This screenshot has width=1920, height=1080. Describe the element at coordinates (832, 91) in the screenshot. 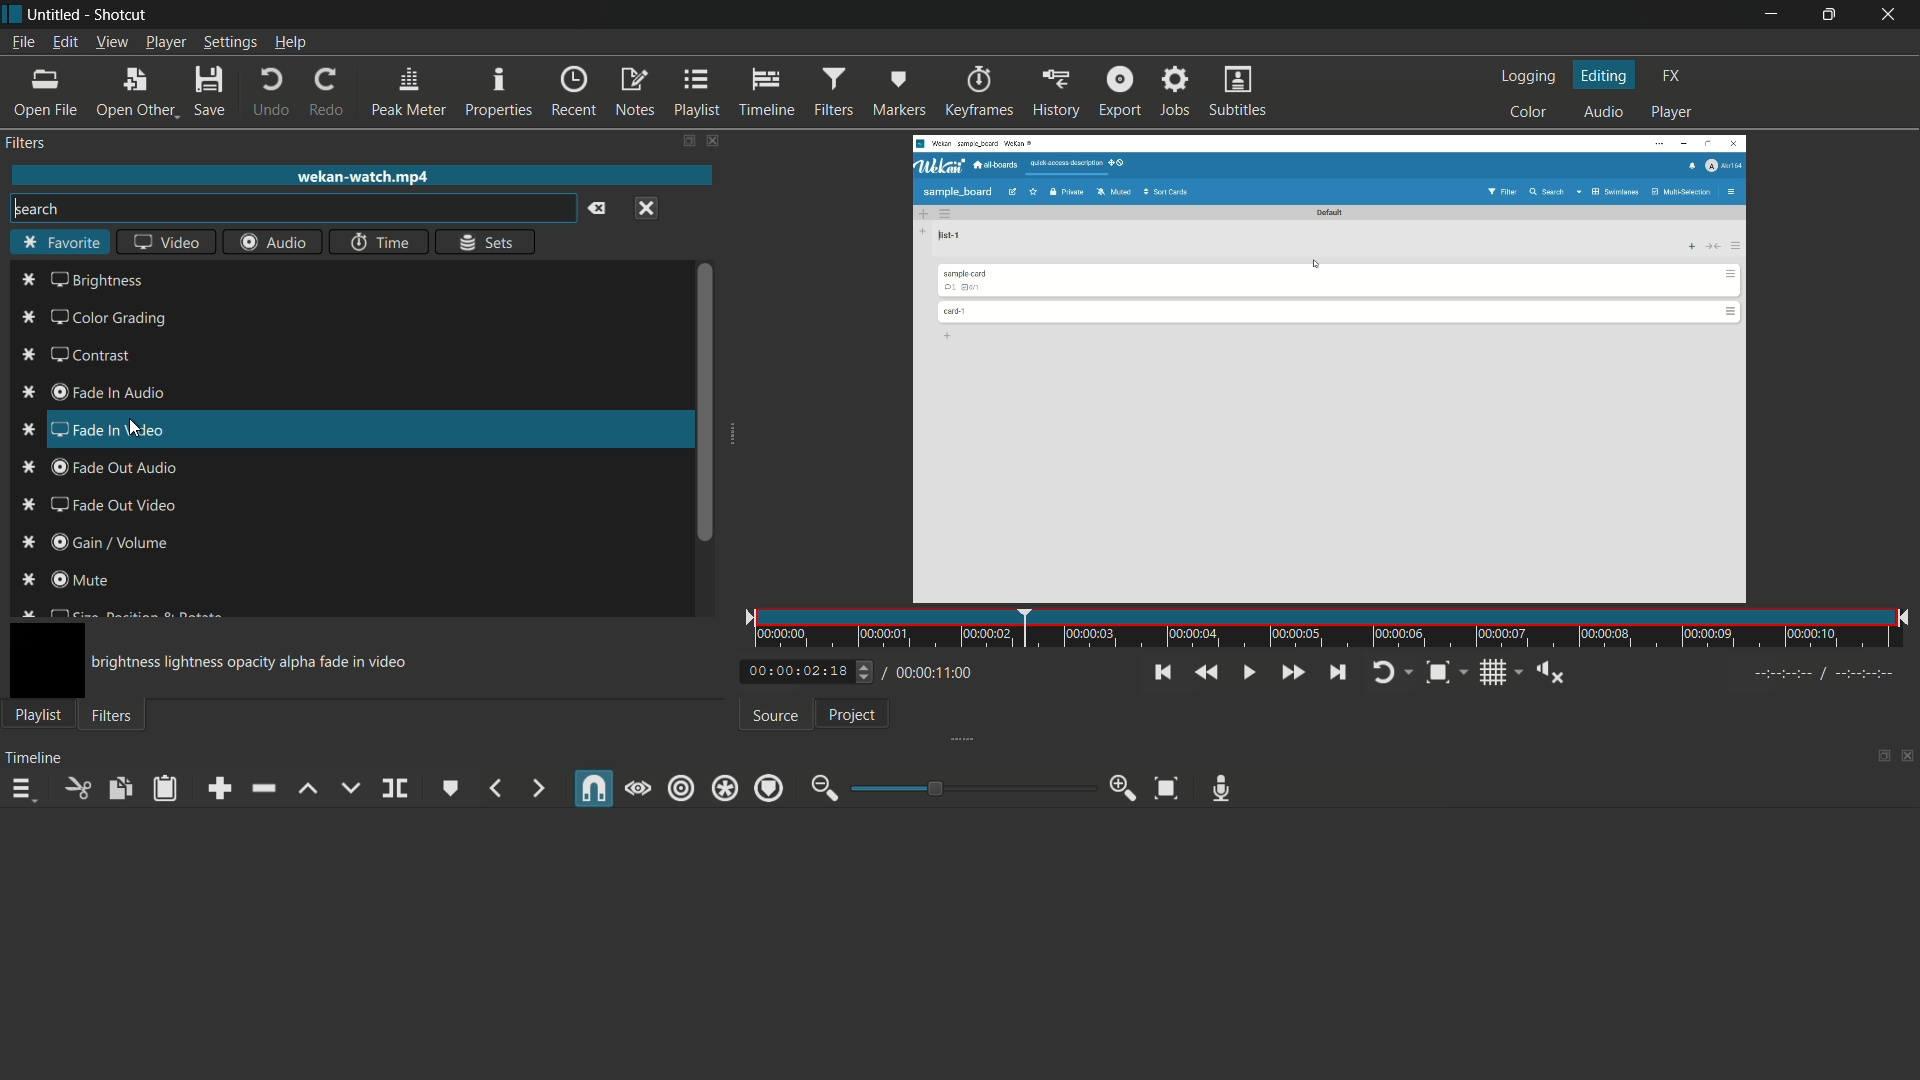

I see `filters` at that location.